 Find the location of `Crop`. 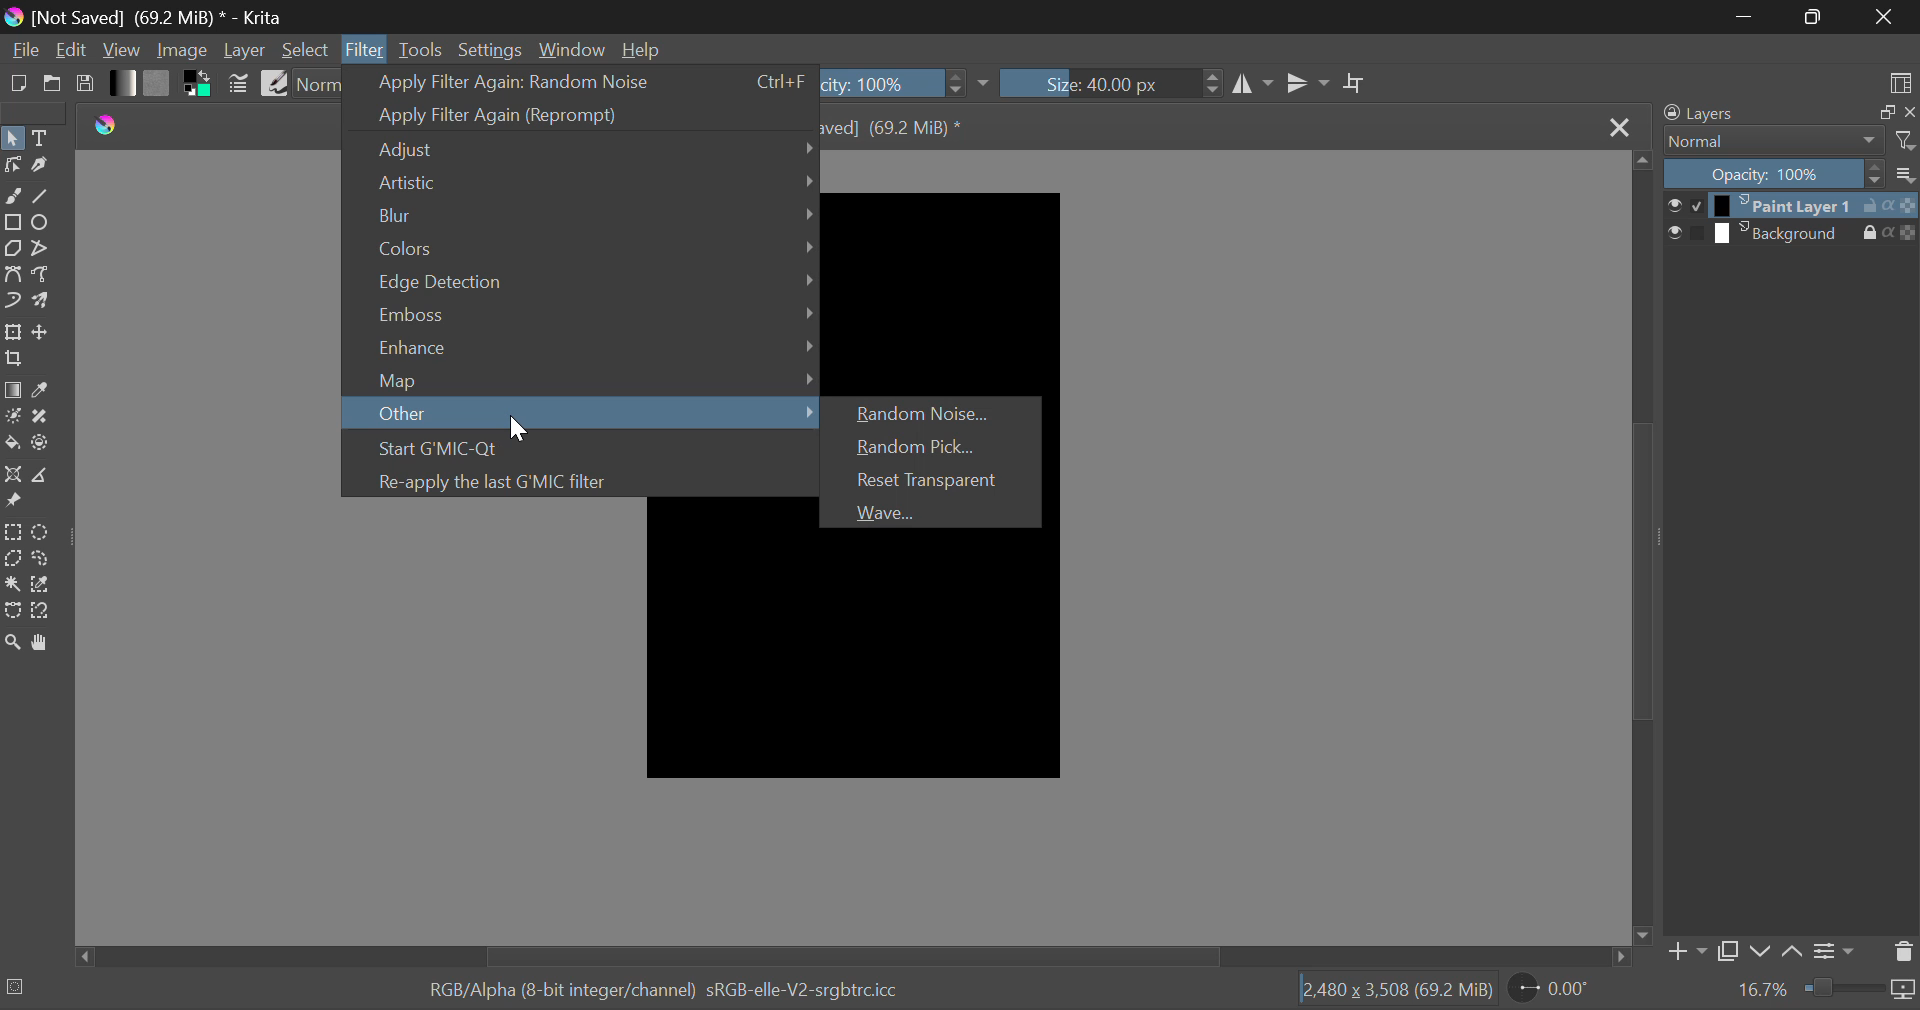

Crop is located at coordinates (1355, 84).